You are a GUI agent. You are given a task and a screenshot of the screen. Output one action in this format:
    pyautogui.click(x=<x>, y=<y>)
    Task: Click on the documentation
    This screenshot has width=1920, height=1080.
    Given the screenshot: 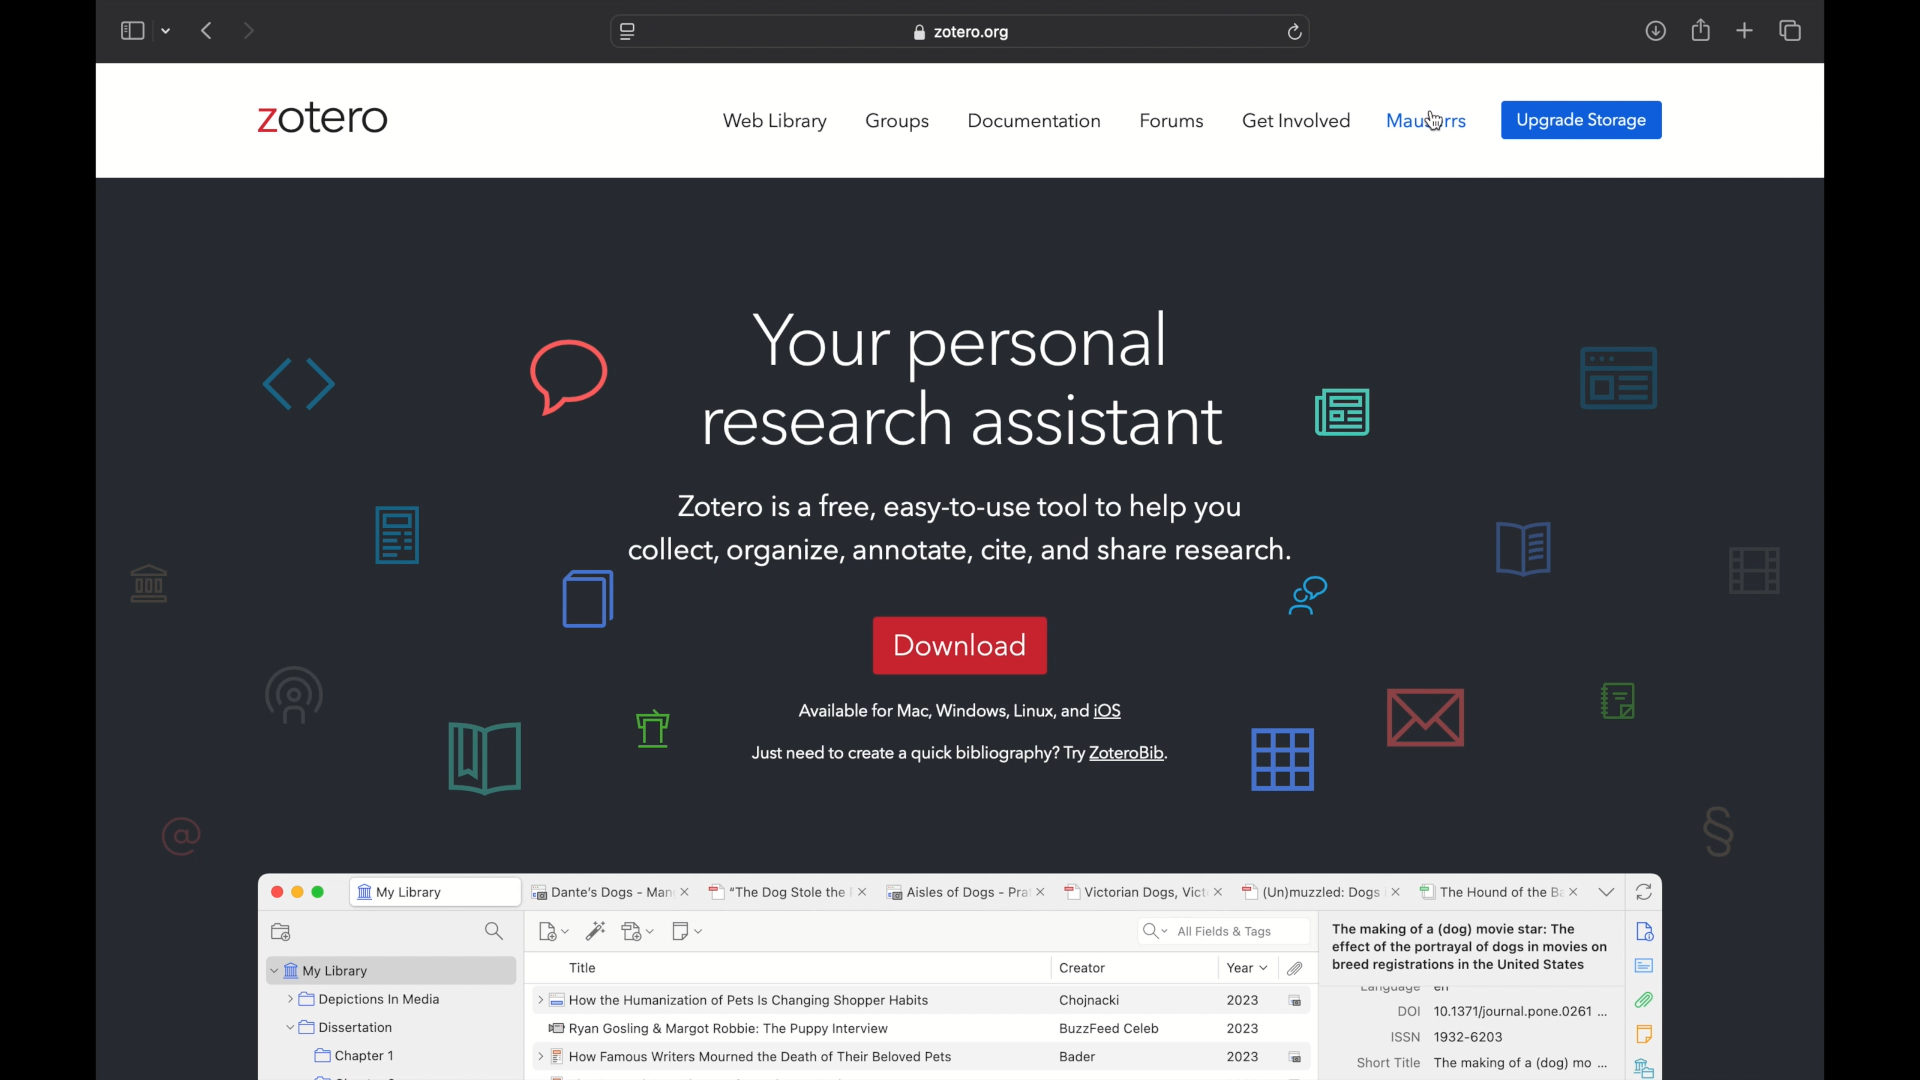 What is the action you would take?
    pyautogui.click(x=1036, y=121)
    